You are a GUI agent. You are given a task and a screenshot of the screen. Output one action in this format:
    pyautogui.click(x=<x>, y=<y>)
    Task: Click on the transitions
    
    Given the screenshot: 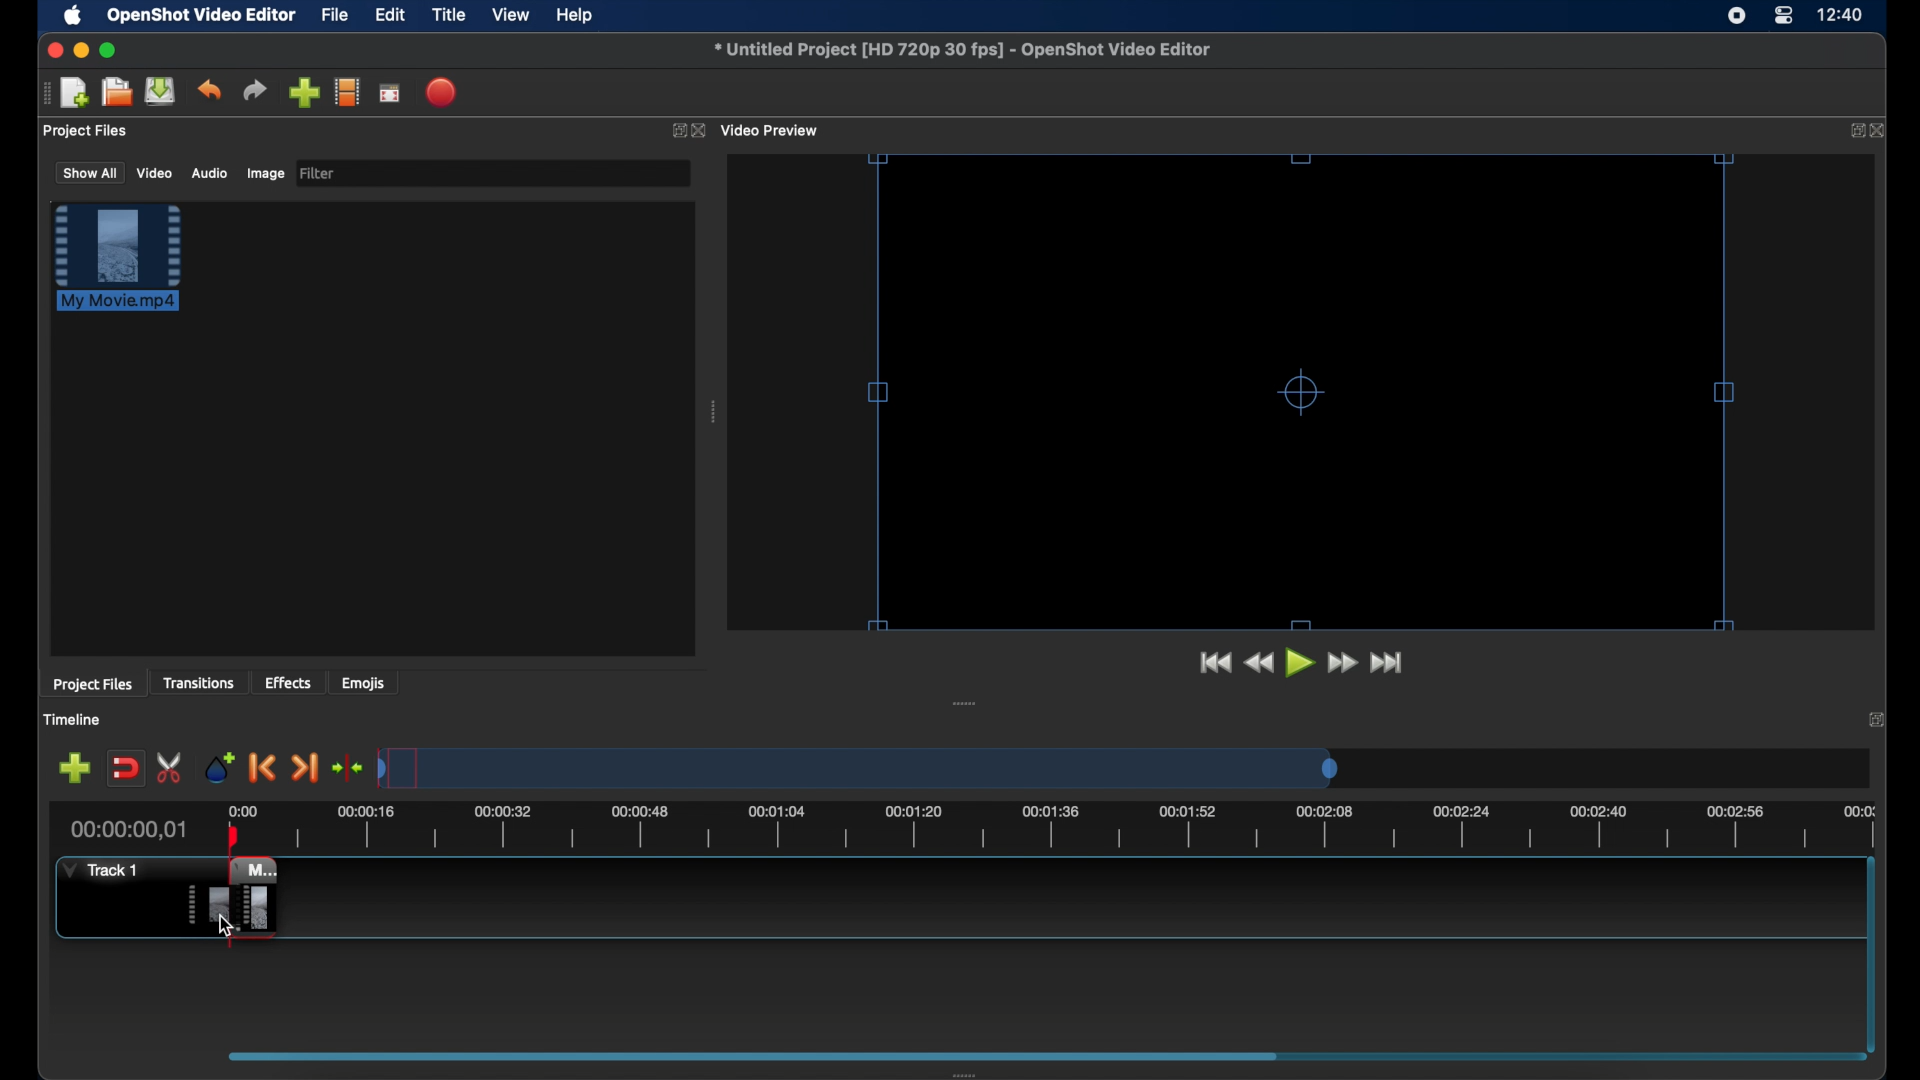 What is the action you would take?
    pyautogui.click(x=201, y=684)
    